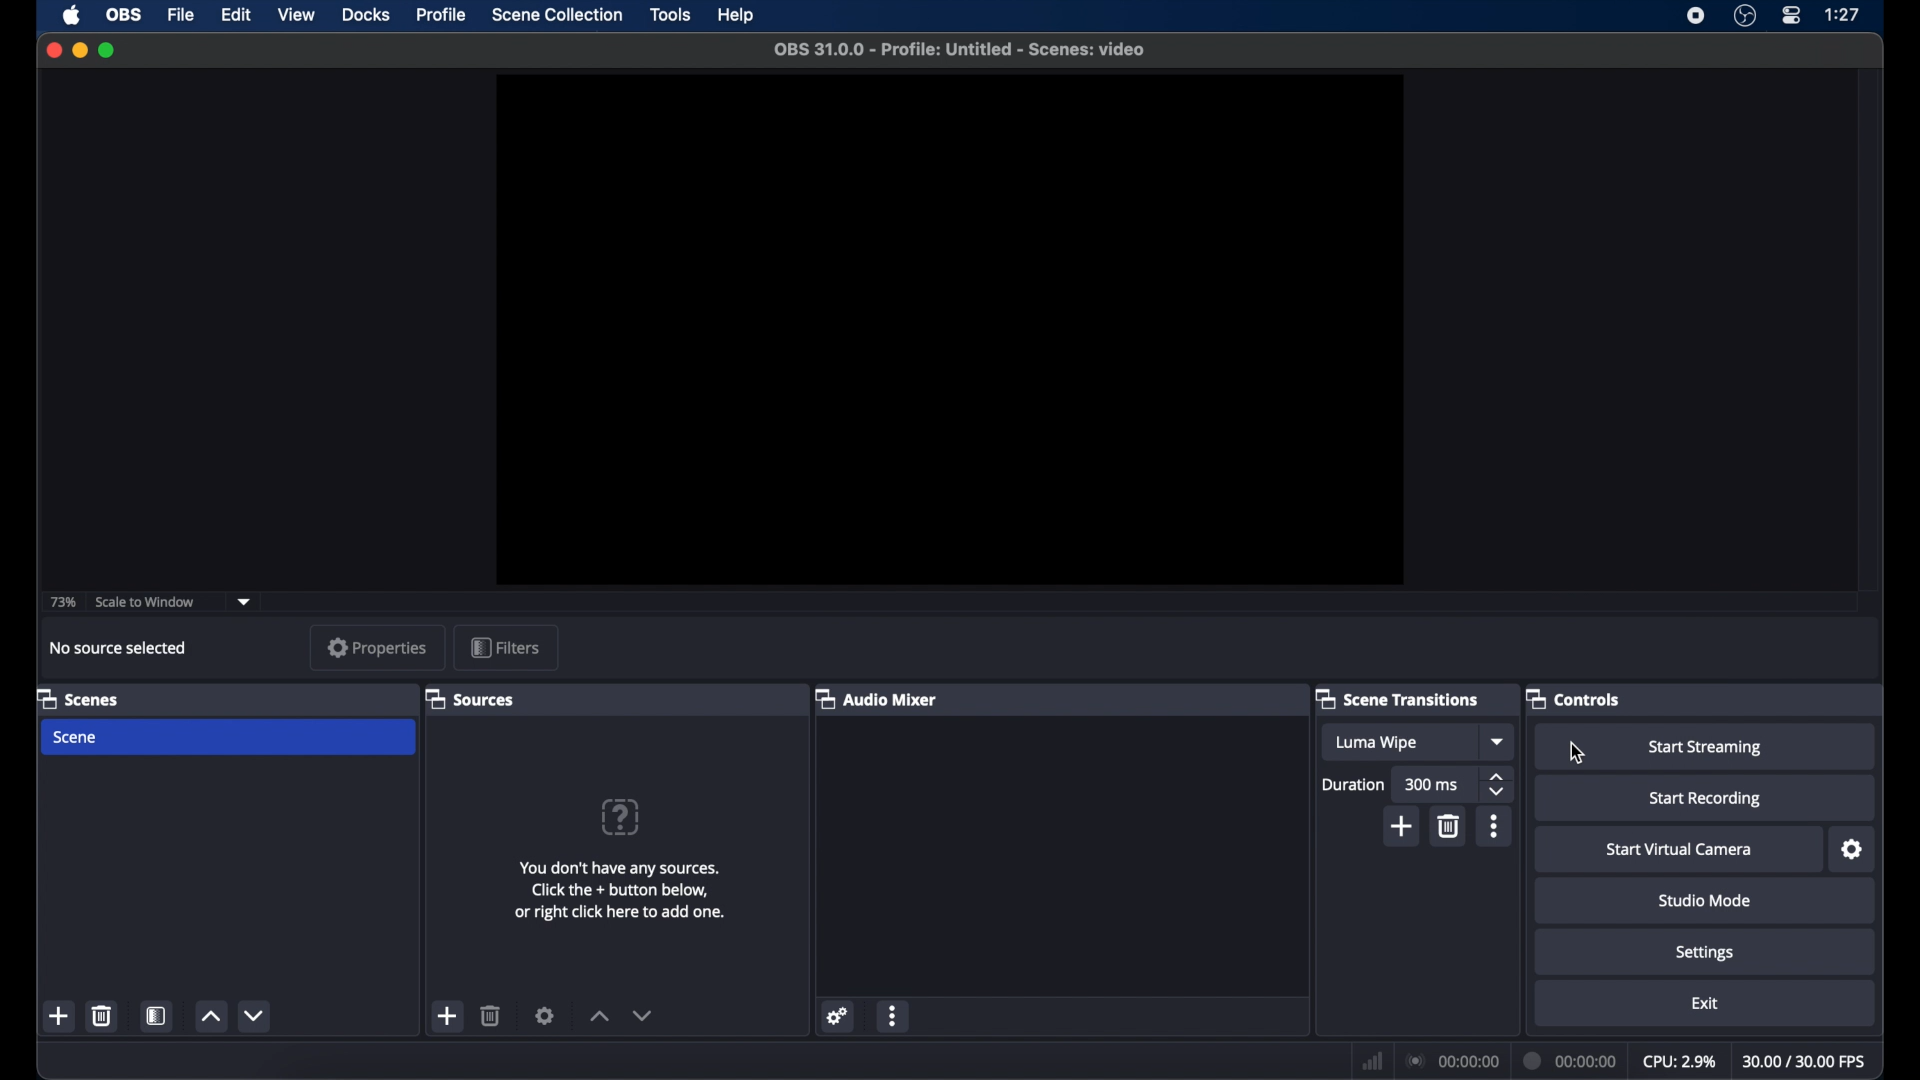 Image resolution: width=1920 pixels, height=1080 pixels. Describe the element at coordinates (1499, 741) in the screenshot. I see `dropdown` at that location.